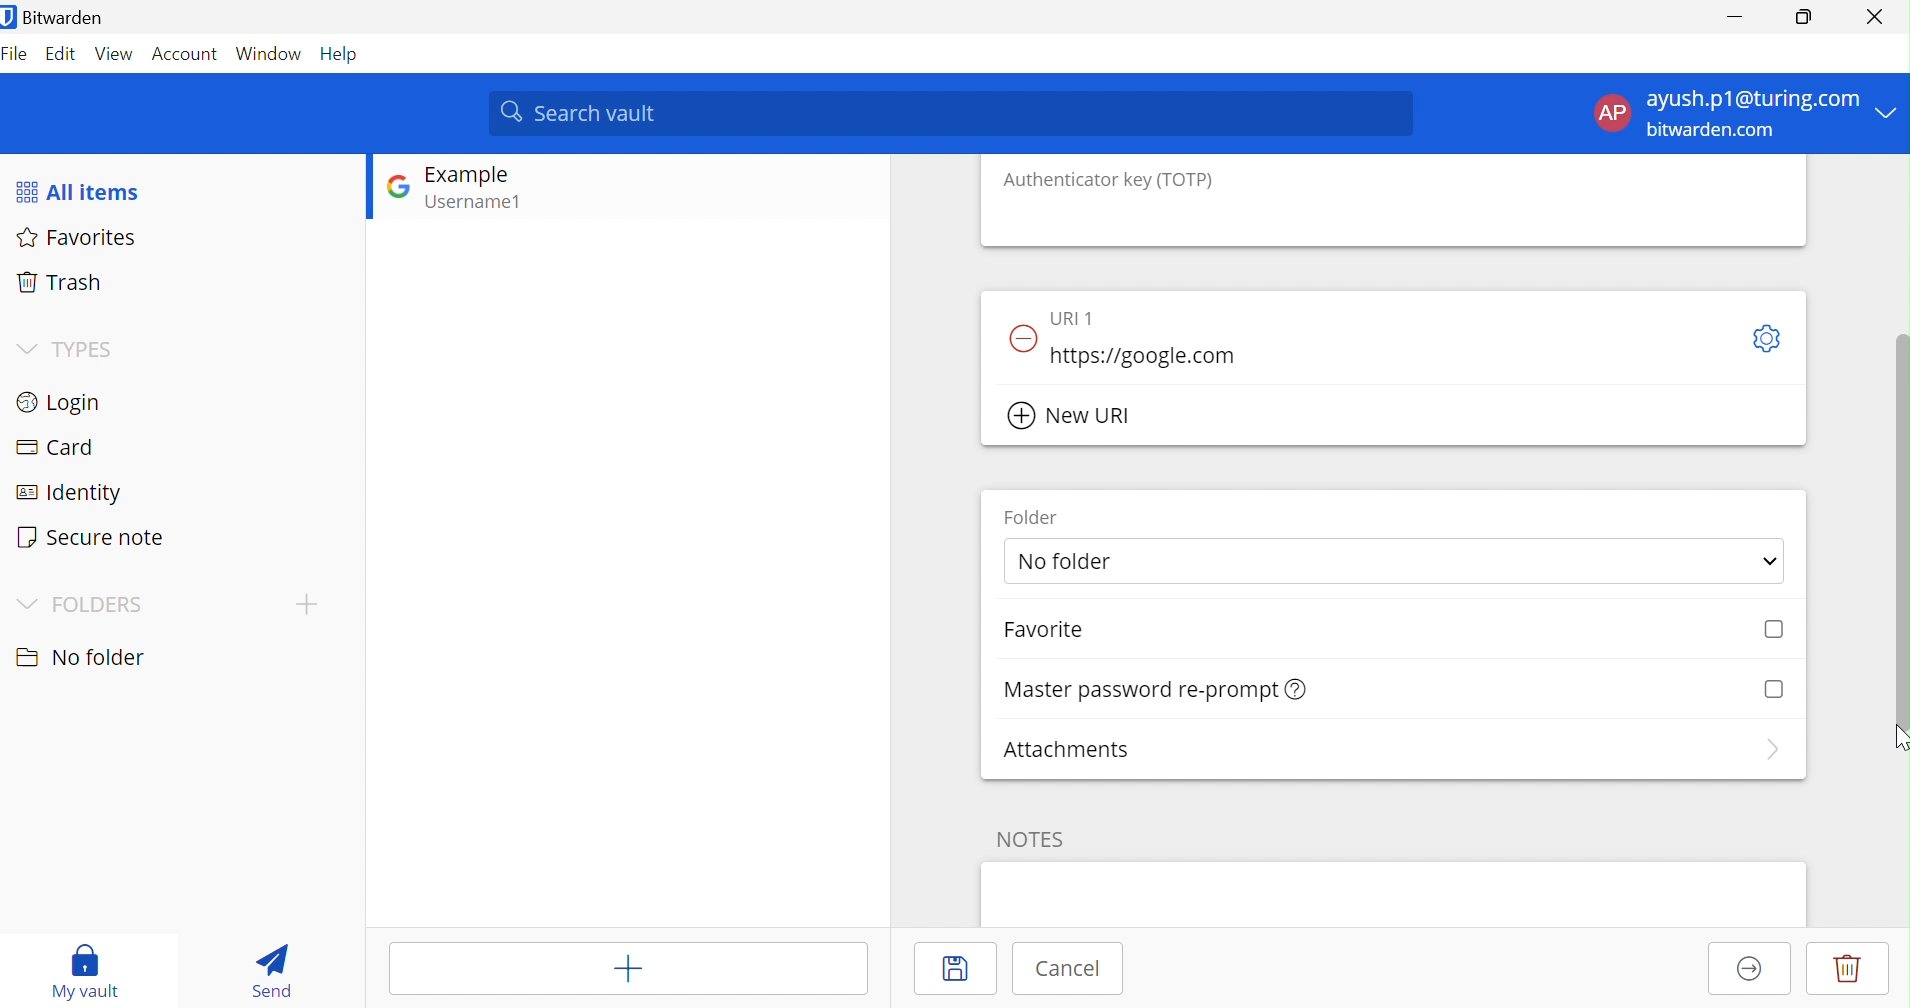 The height and width of the screenshot is (1008, 1910). I want to click on CREATE FOLDER, so click(311, 608).